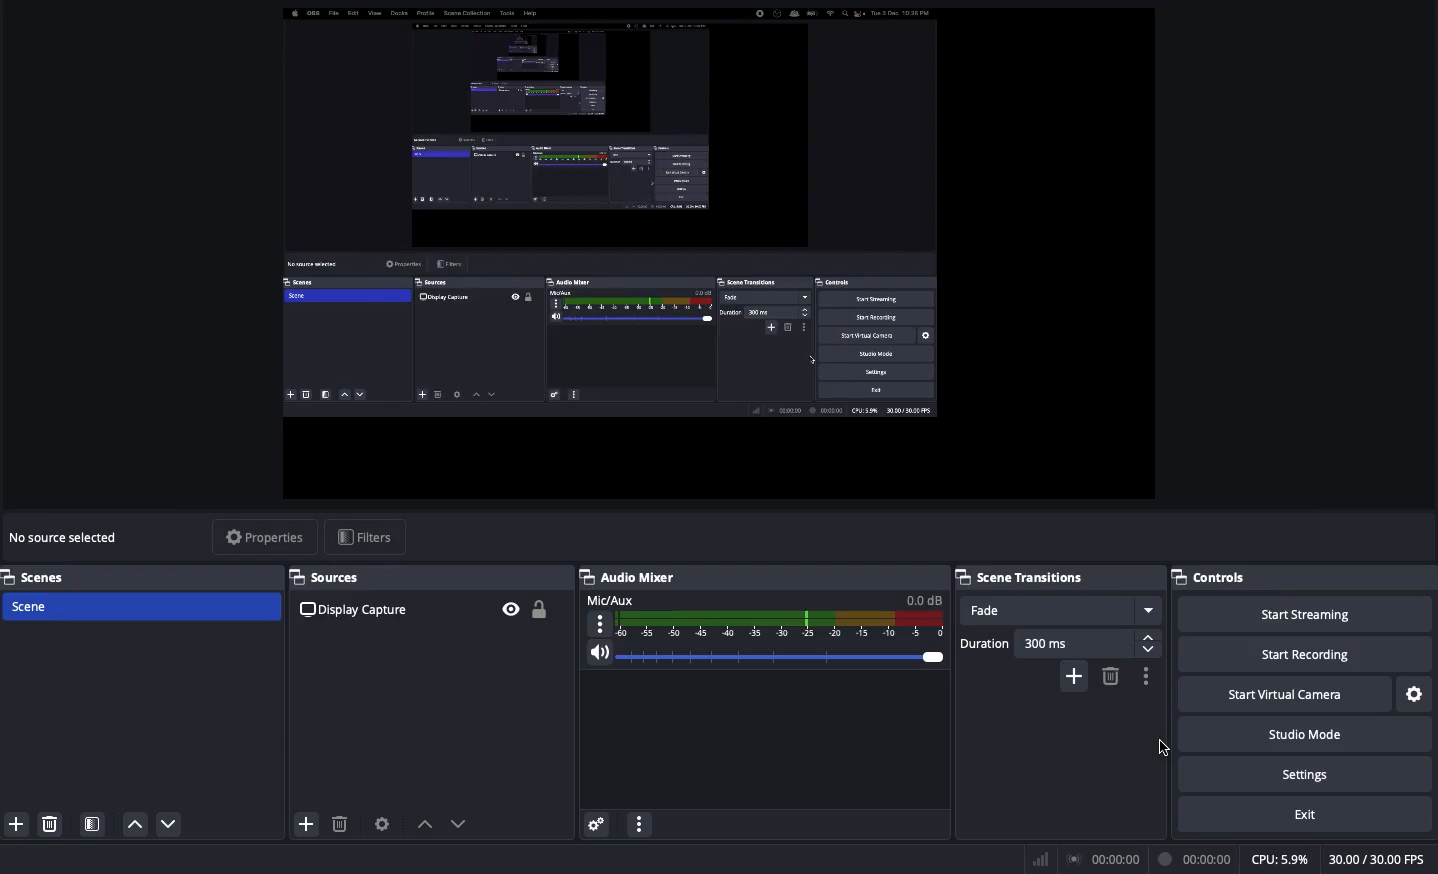 This screenshot has width=1438, height=874. I want to click on Broadcast, so click(1105, 859).